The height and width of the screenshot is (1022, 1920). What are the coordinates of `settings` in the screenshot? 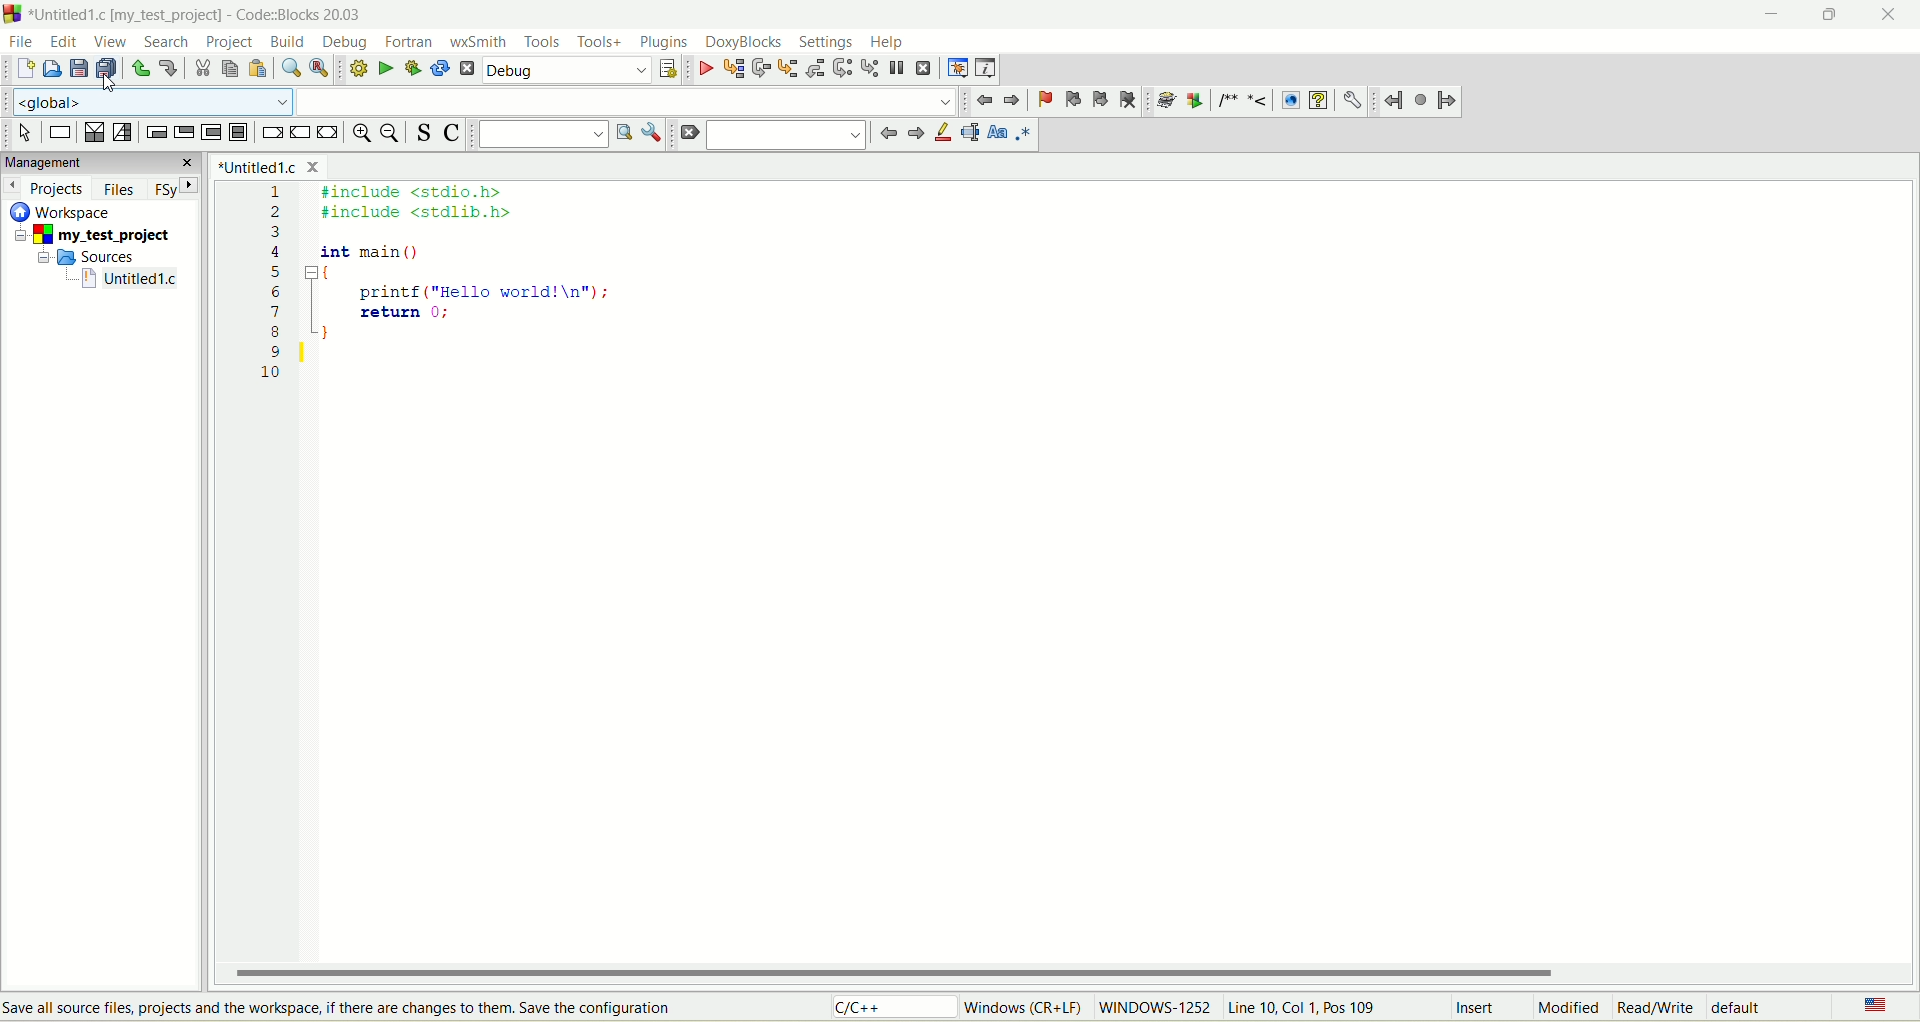 It's located at (829, 42).